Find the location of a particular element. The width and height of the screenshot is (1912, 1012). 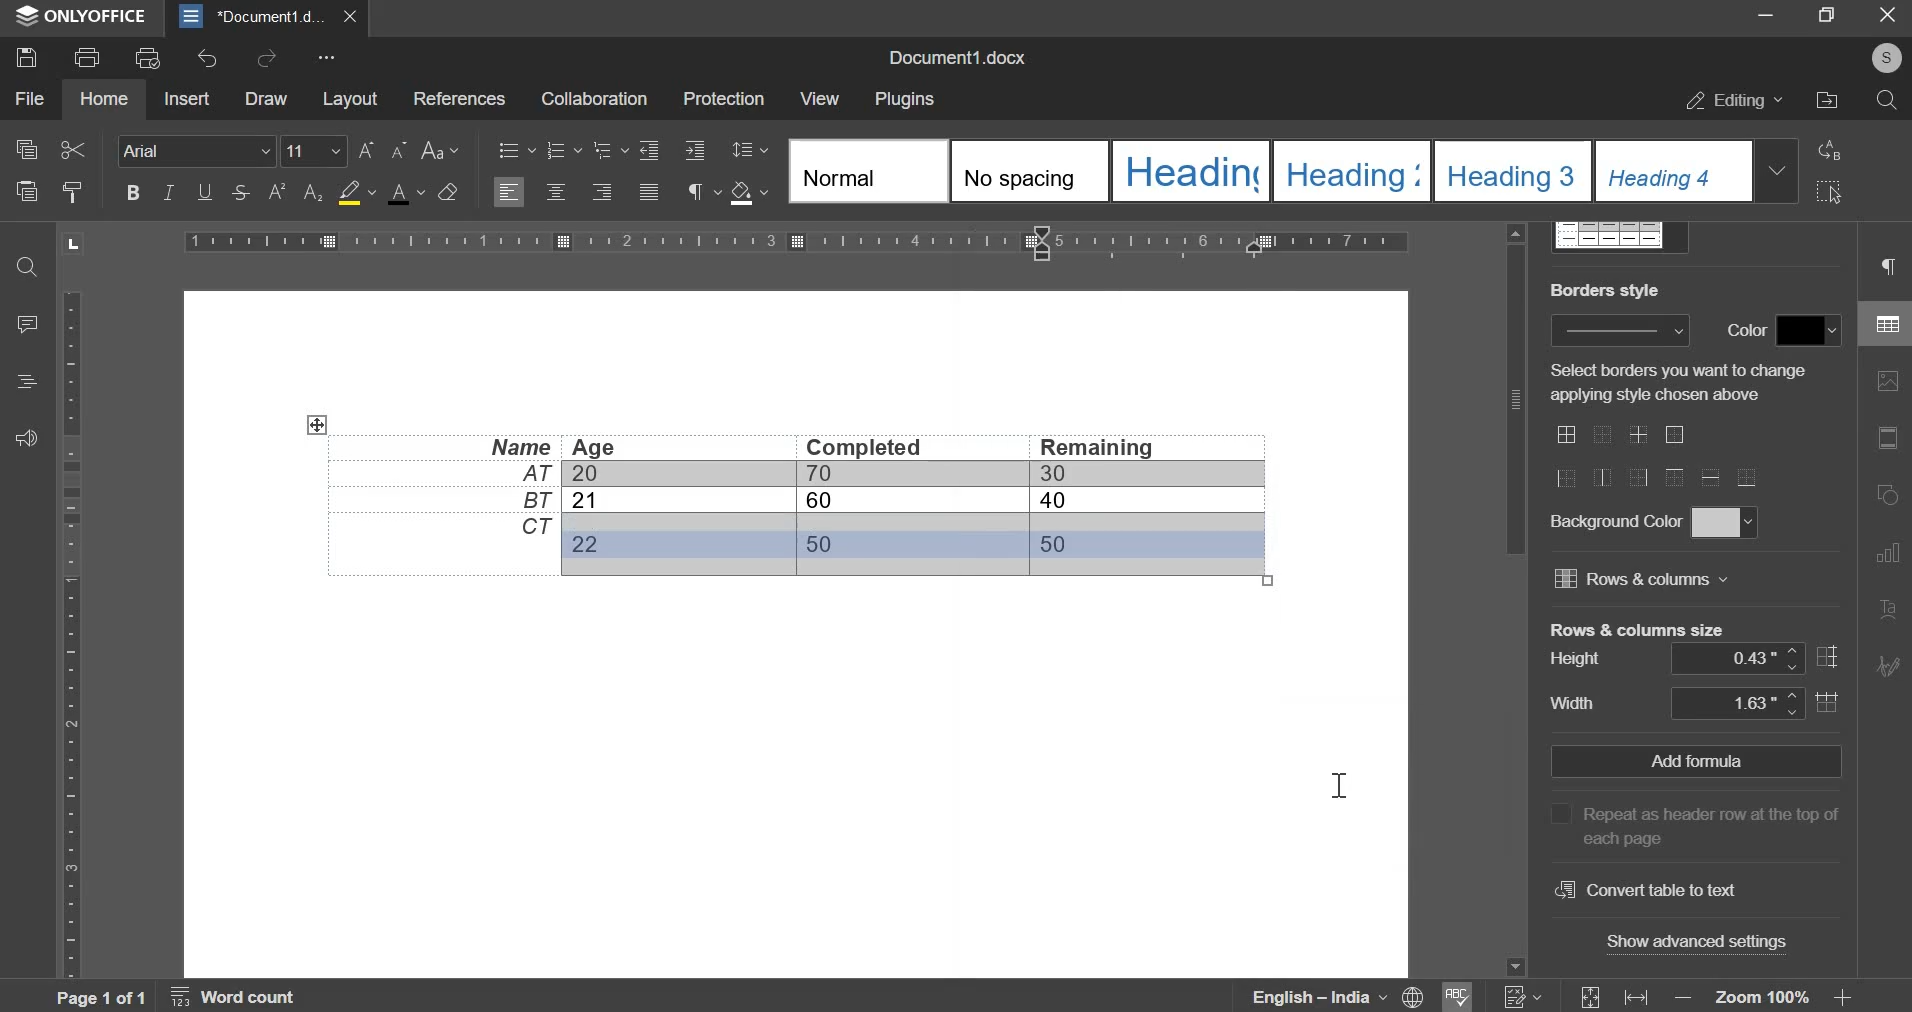

save is located at coordinates (25, 56).